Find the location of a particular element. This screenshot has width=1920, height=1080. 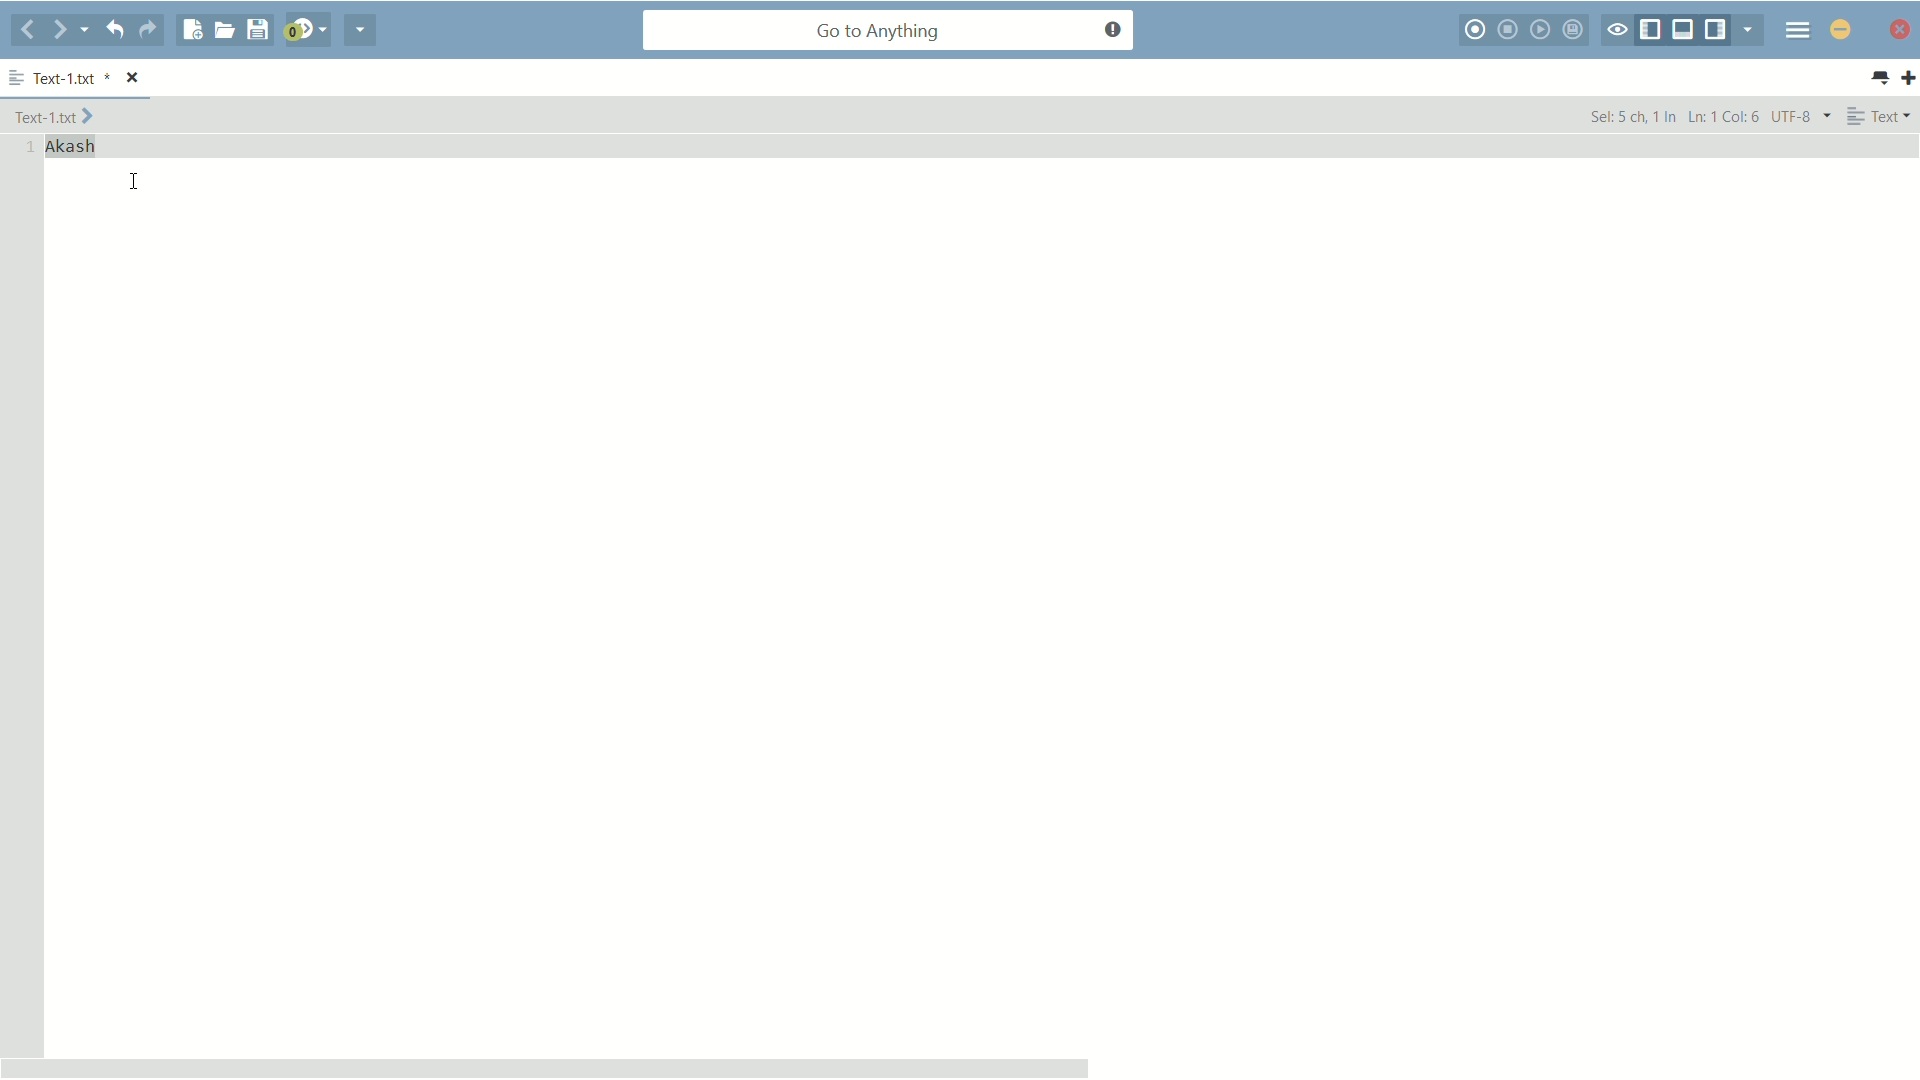

text-1 File is located at coordinates (54, 115).